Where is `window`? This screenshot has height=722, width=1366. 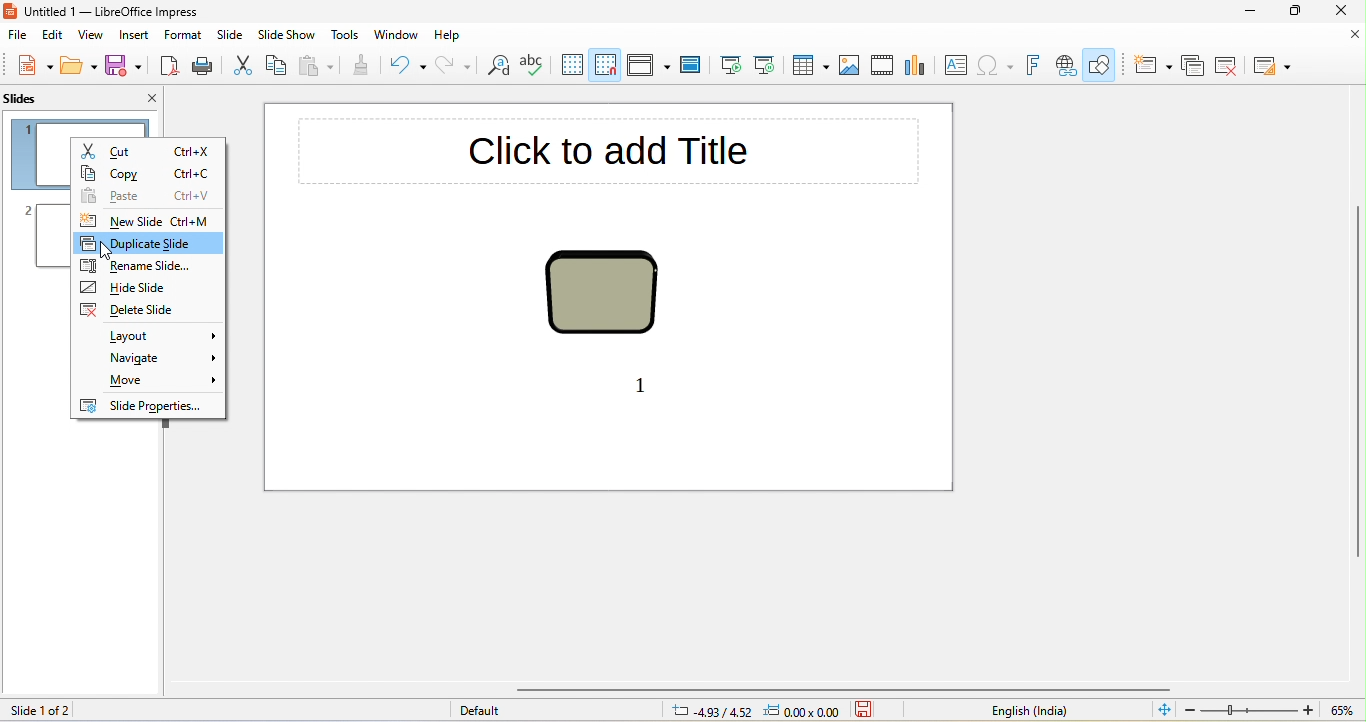
window is located at coordinates (397, 35).